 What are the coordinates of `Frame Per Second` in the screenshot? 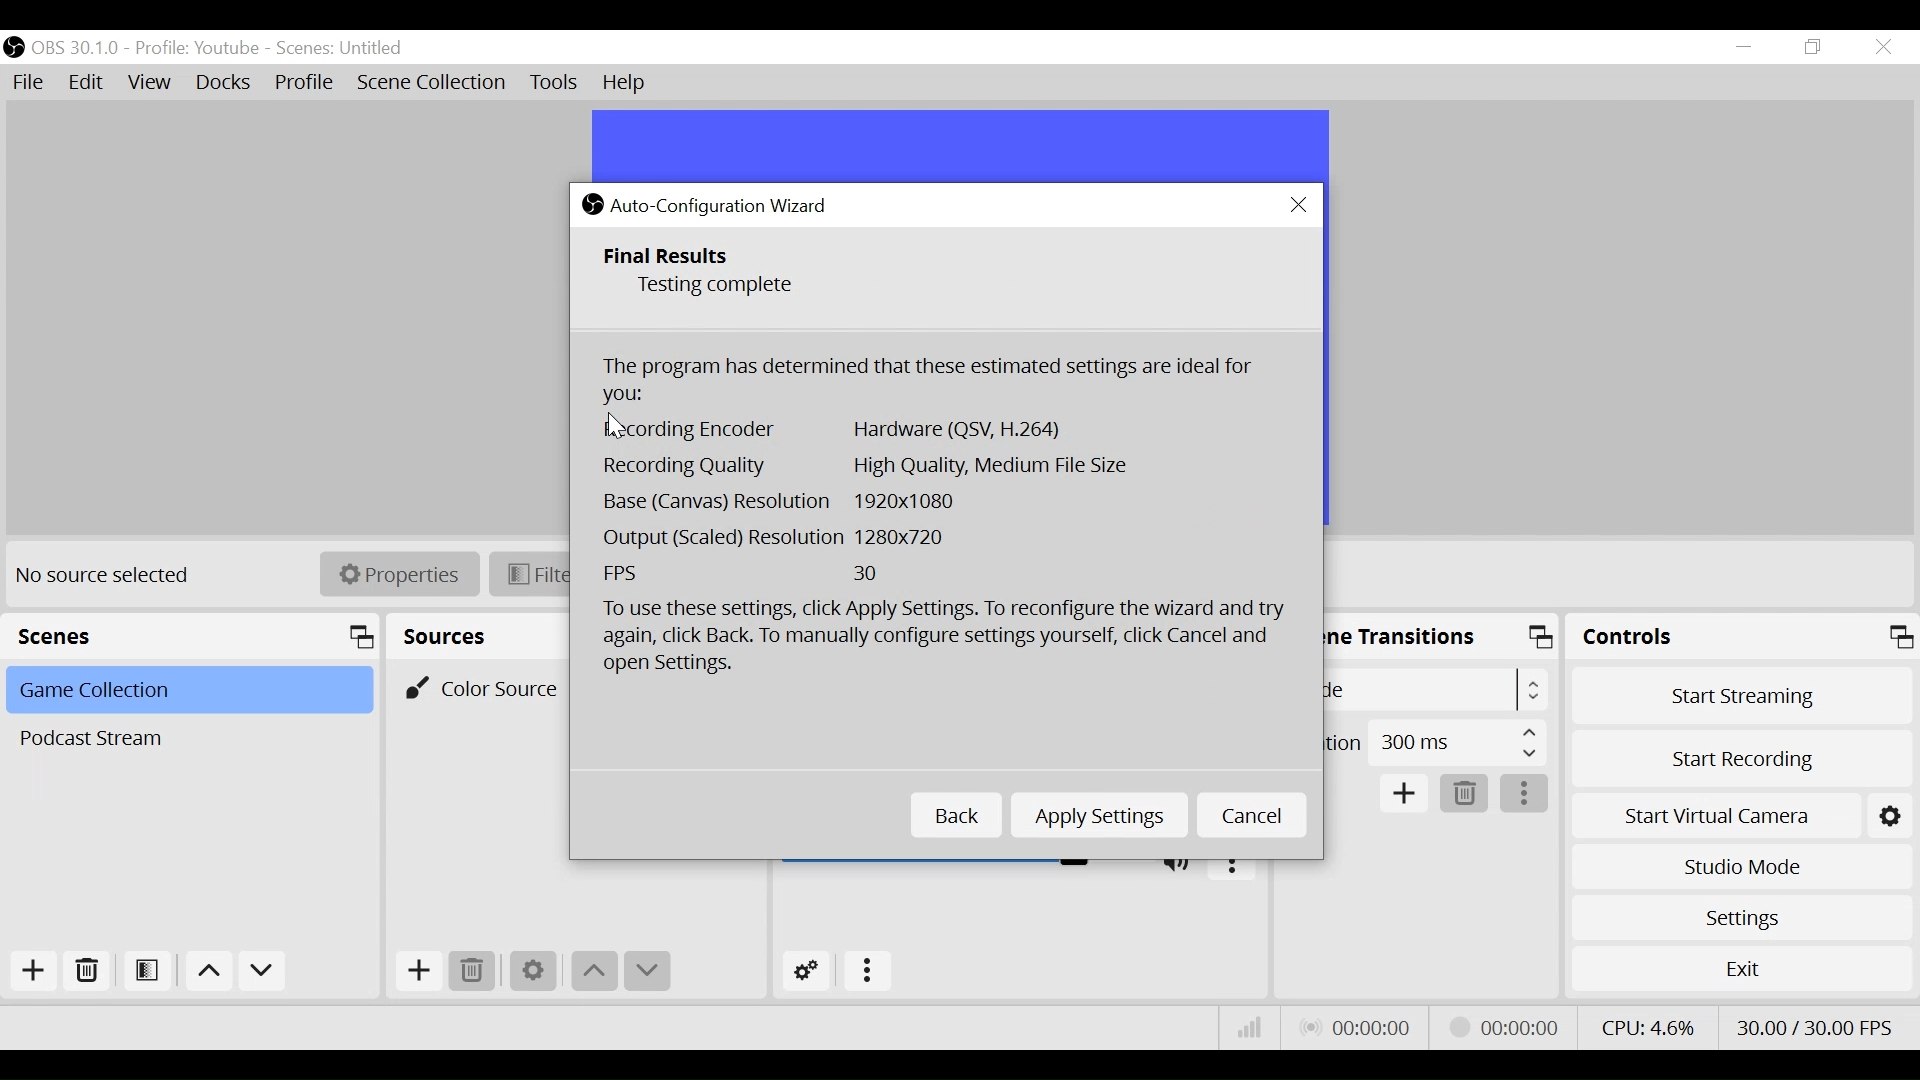 It's located at (1816, 1027).